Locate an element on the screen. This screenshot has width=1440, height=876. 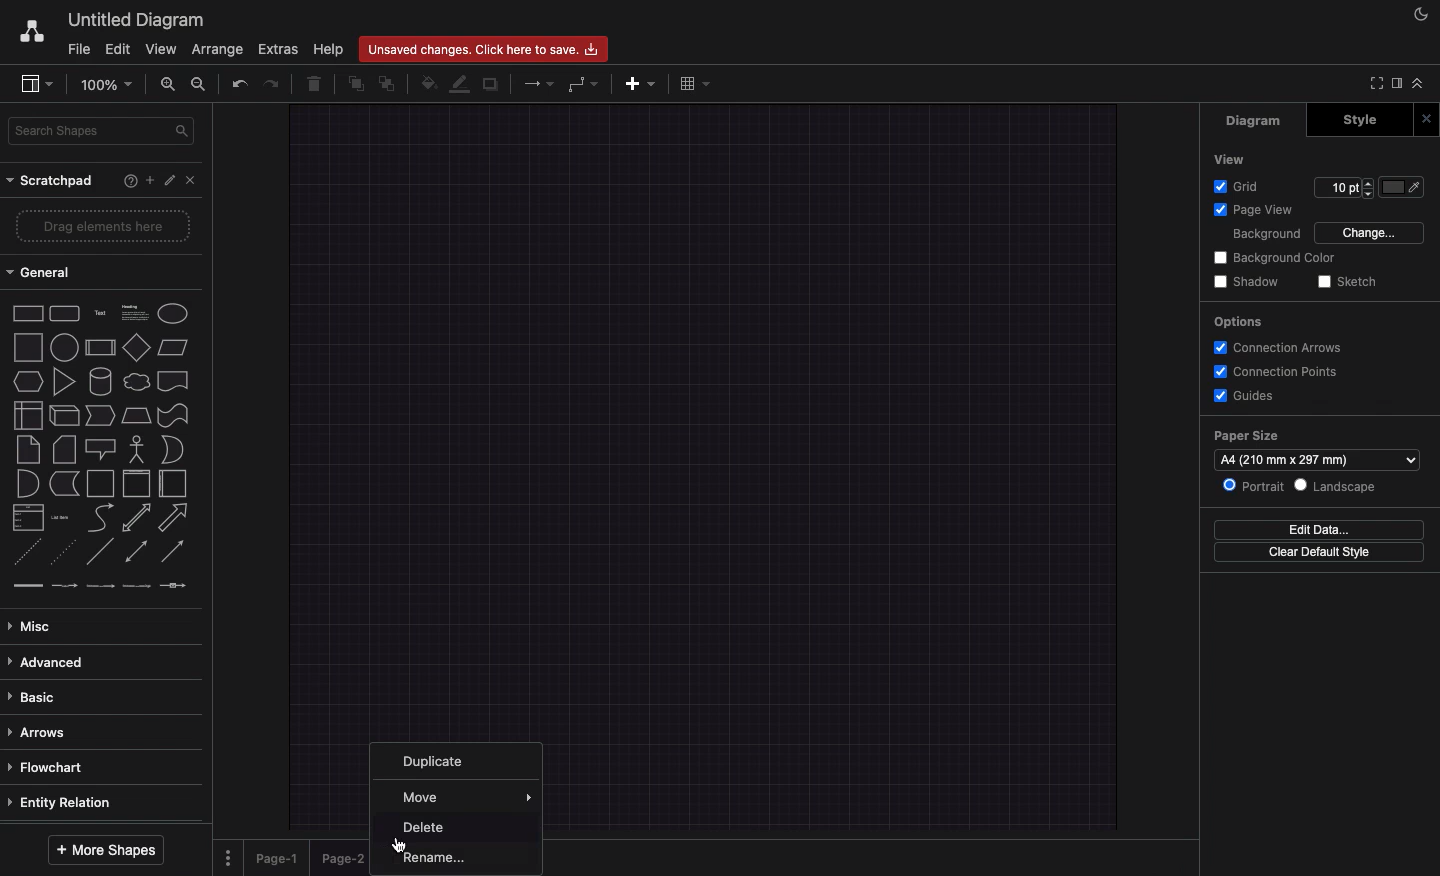
Page view is located at coordinates (1255, 210).